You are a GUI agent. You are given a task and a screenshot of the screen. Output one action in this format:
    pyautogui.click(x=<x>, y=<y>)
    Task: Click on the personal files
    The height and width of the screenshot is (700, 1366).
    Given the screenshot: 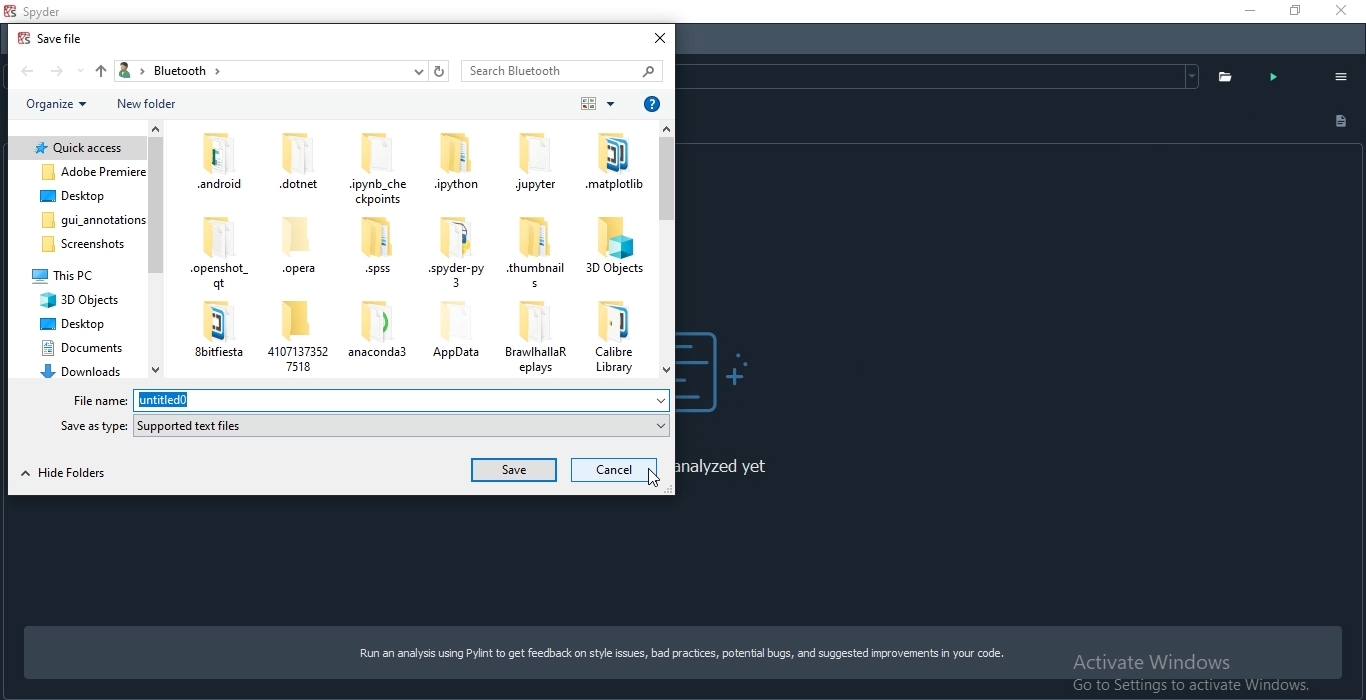 What is the action you would take?
    pyautogui.click(x=409, y=254)
    